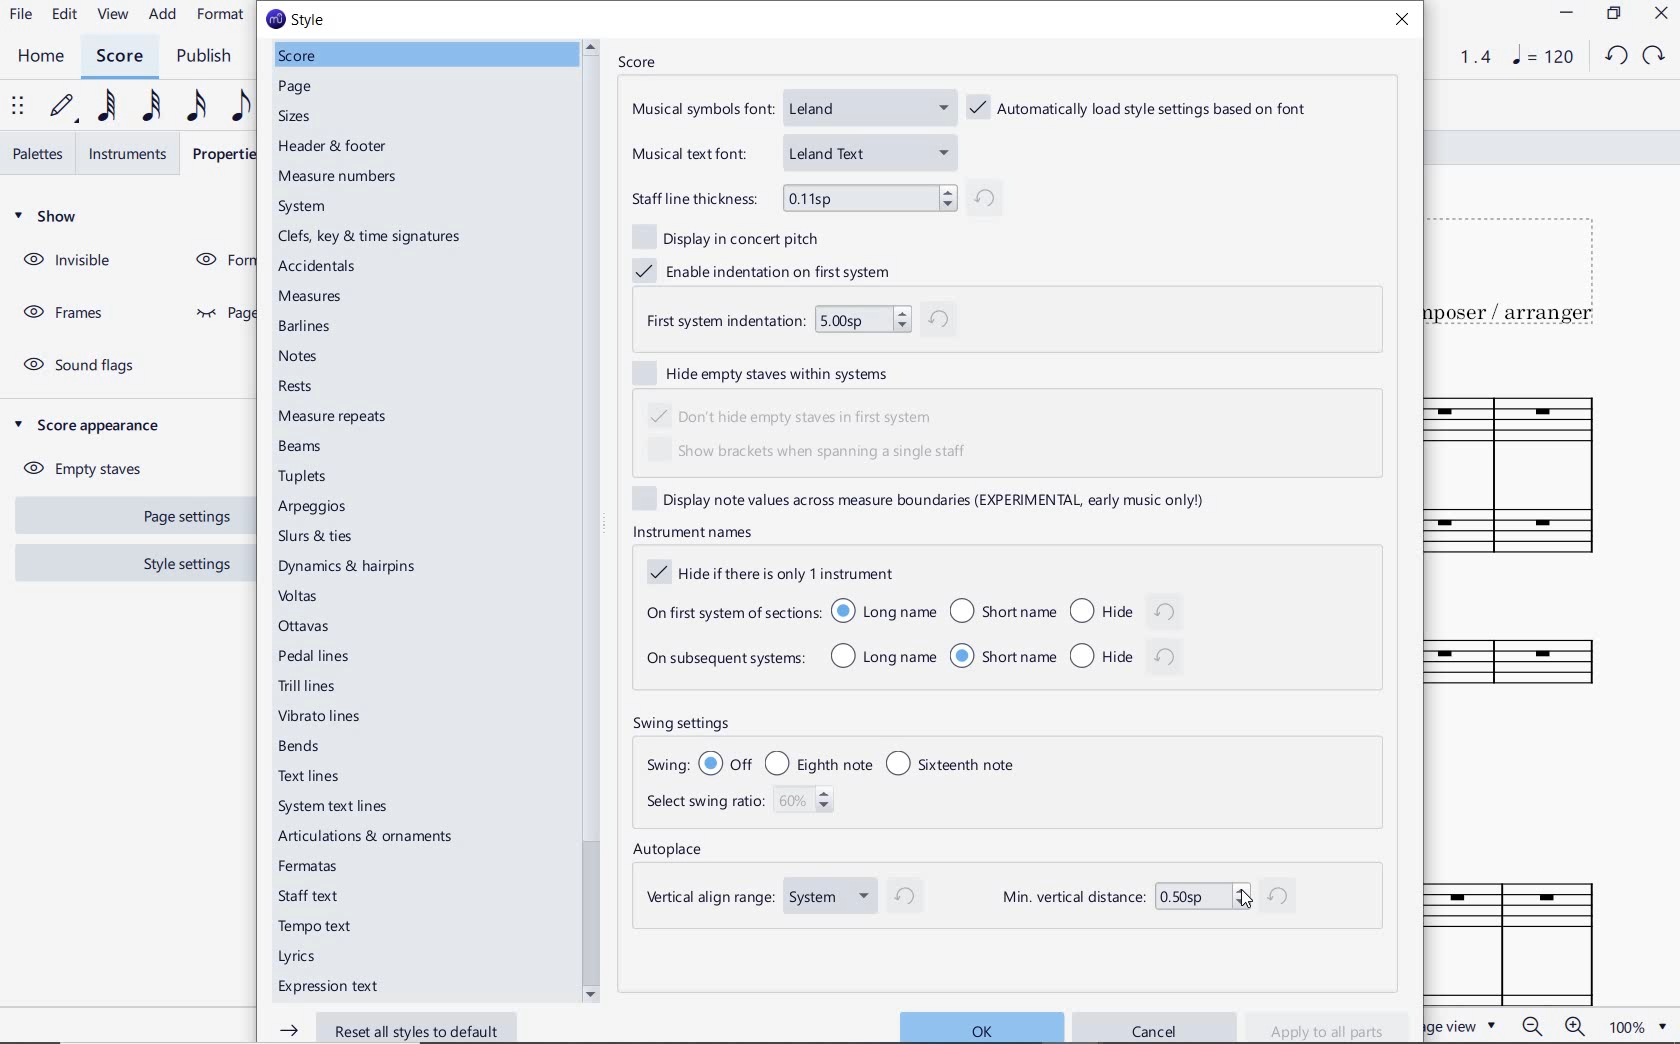 The width and height of the screenshot is (1680, 1044). Describe the element at coordinates (314, 927) in the screenshot. I see `tempo text` at that location.